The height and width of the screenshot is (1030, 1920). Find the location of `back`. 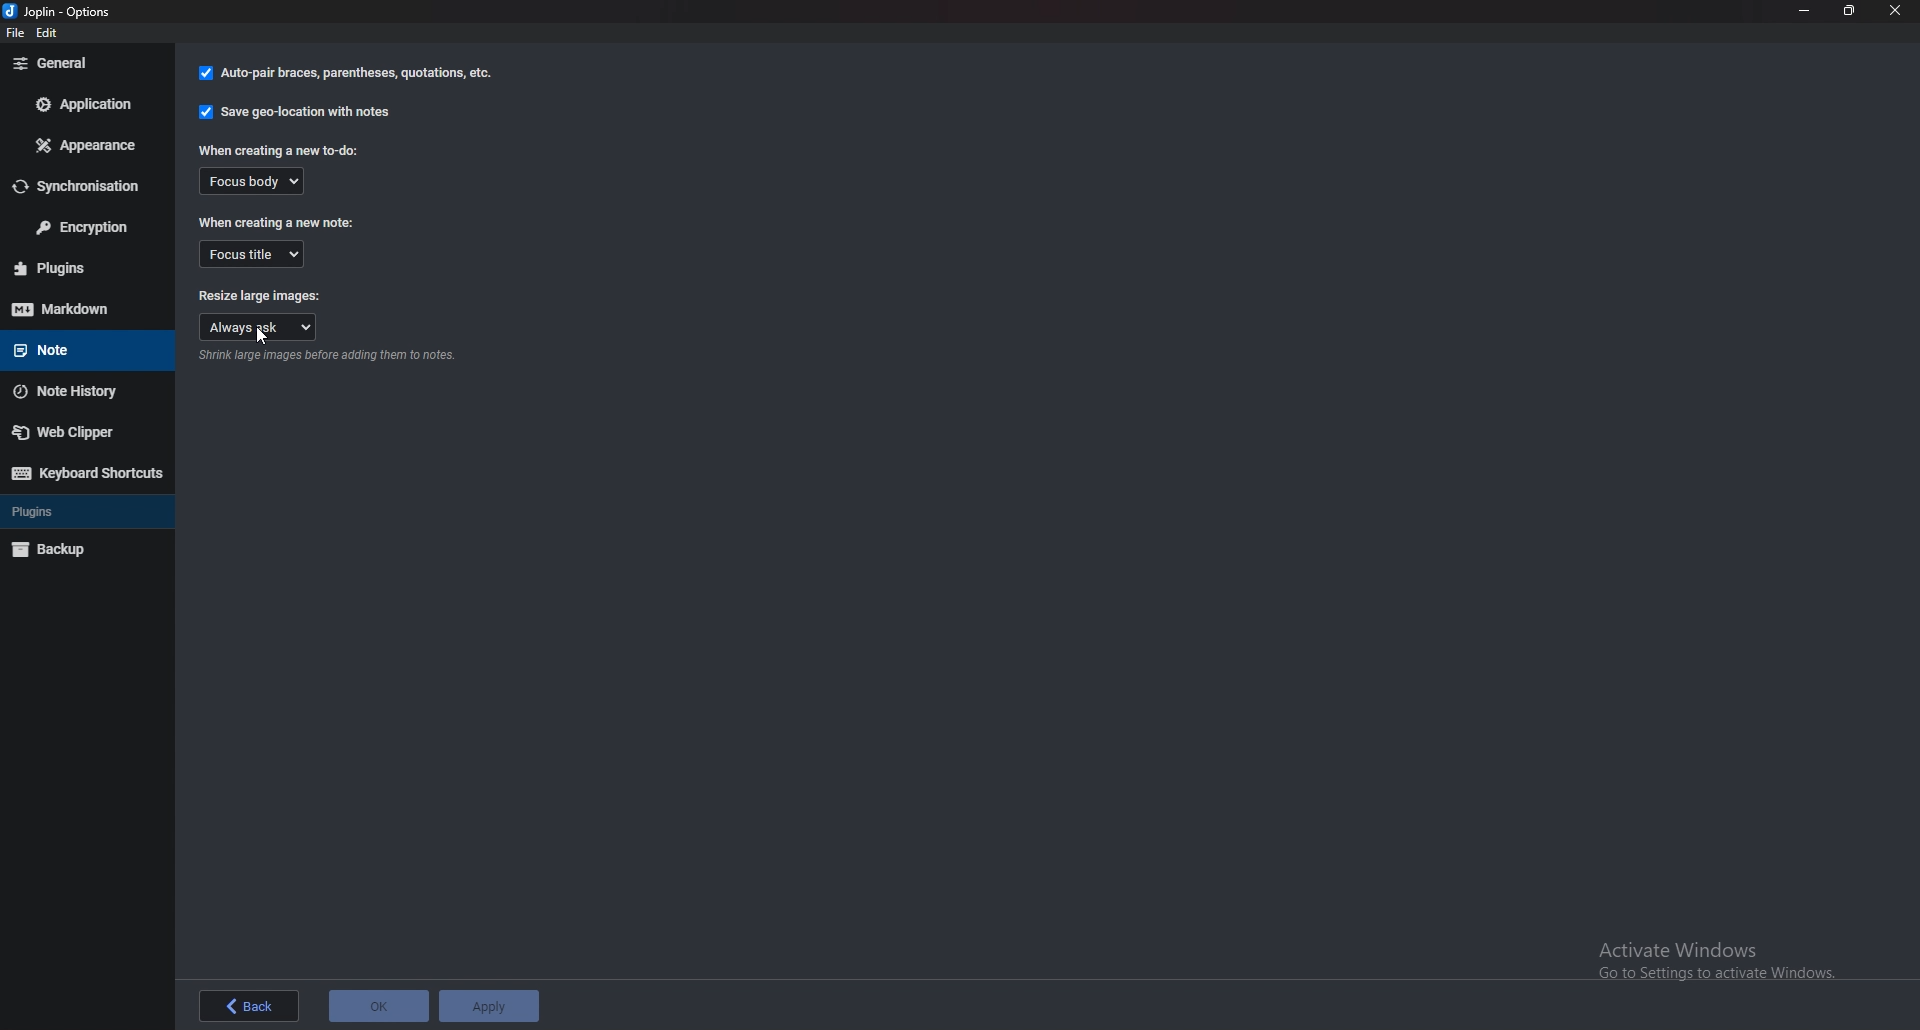

back is located at coordinates (243, 1006).